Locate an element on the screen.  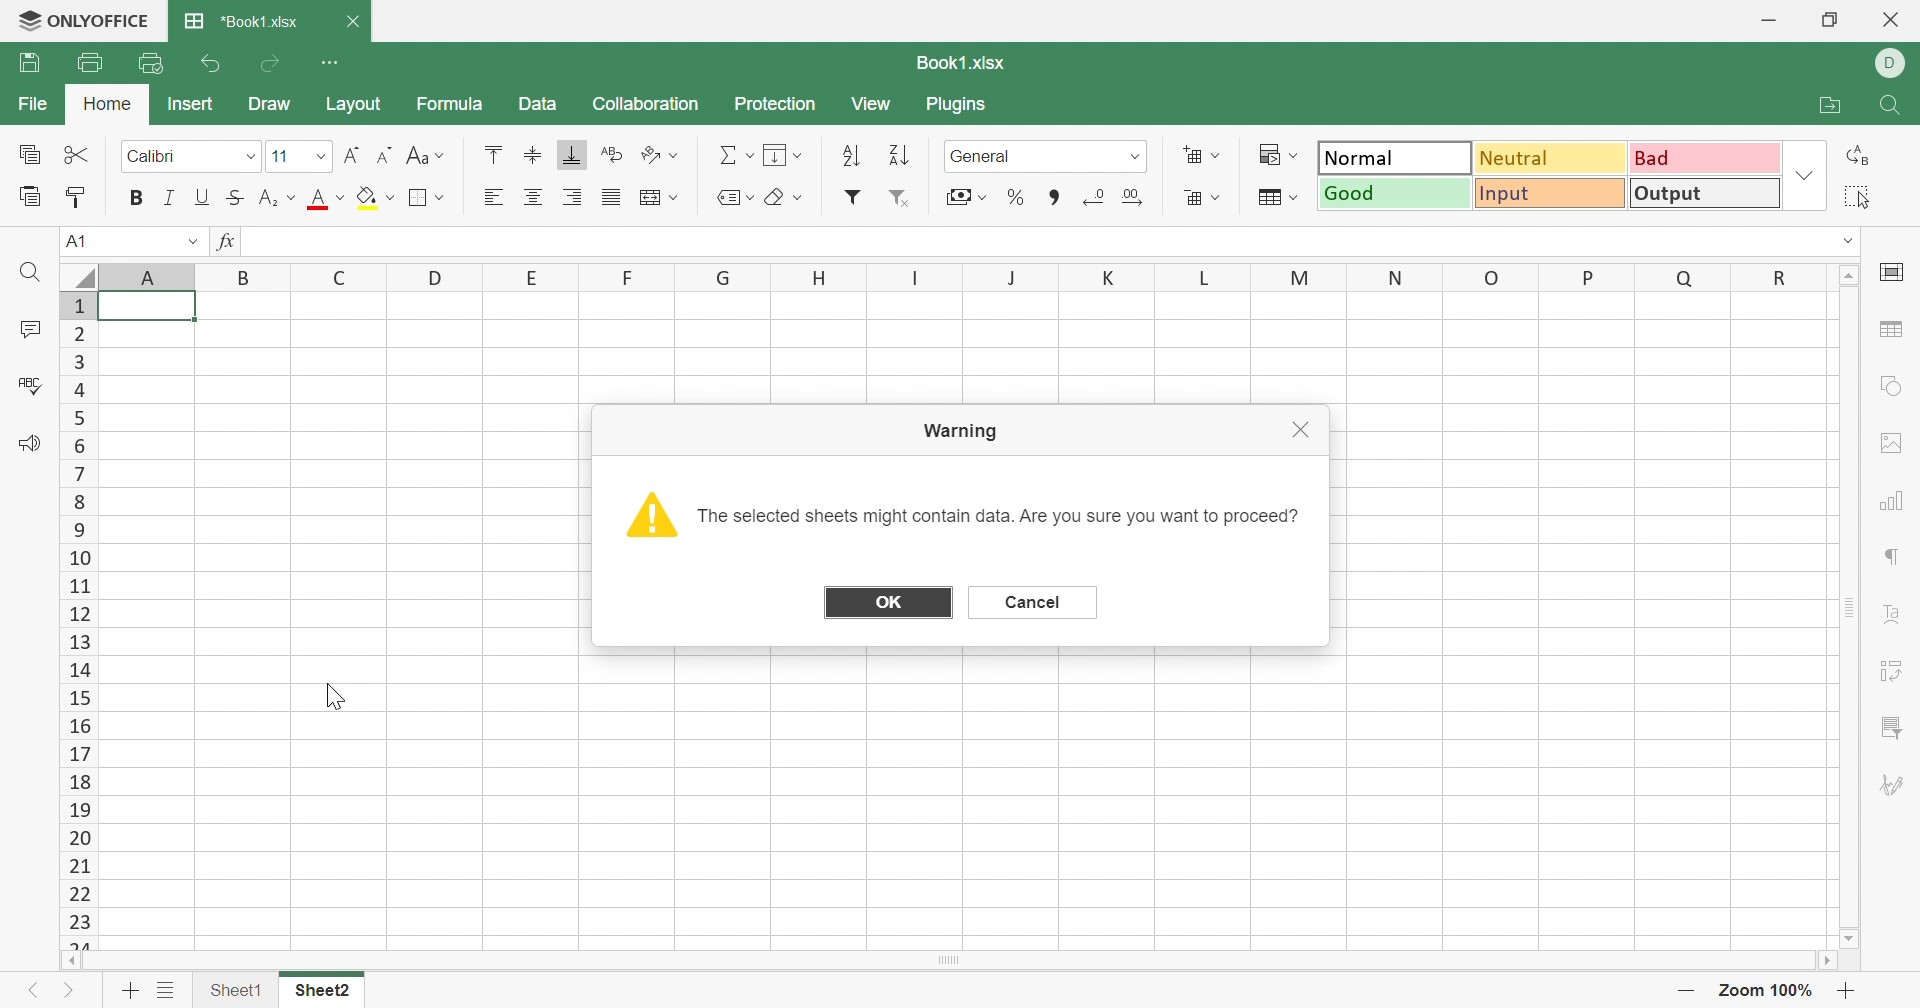
Customize Quick access toolbar is located at coordinates (335, 62).